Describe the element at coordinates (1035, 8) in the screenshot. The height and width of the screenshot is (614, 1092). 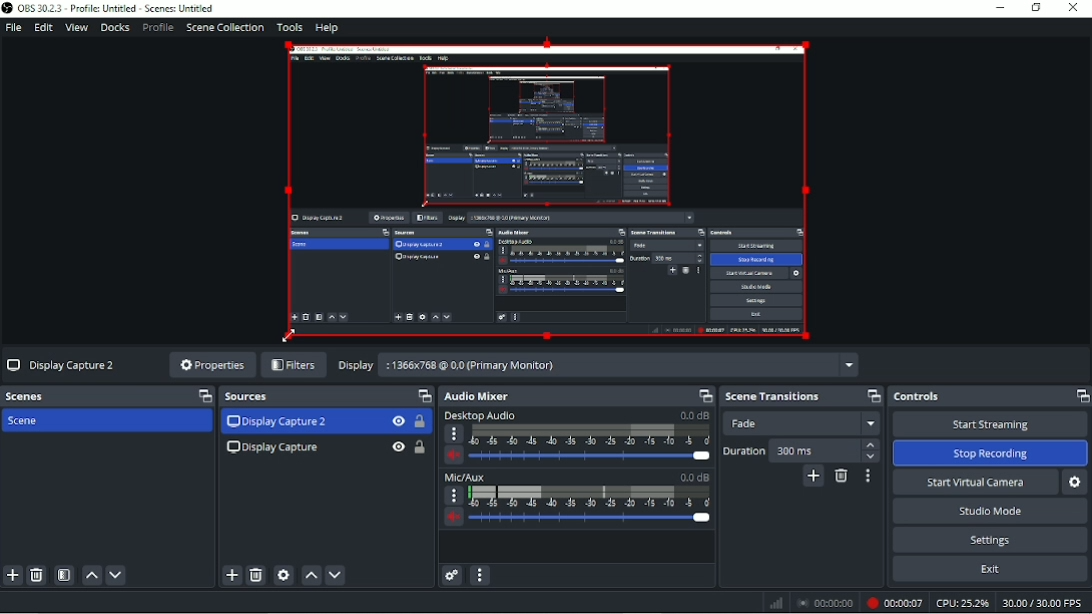
I see `Restore down` at that location.